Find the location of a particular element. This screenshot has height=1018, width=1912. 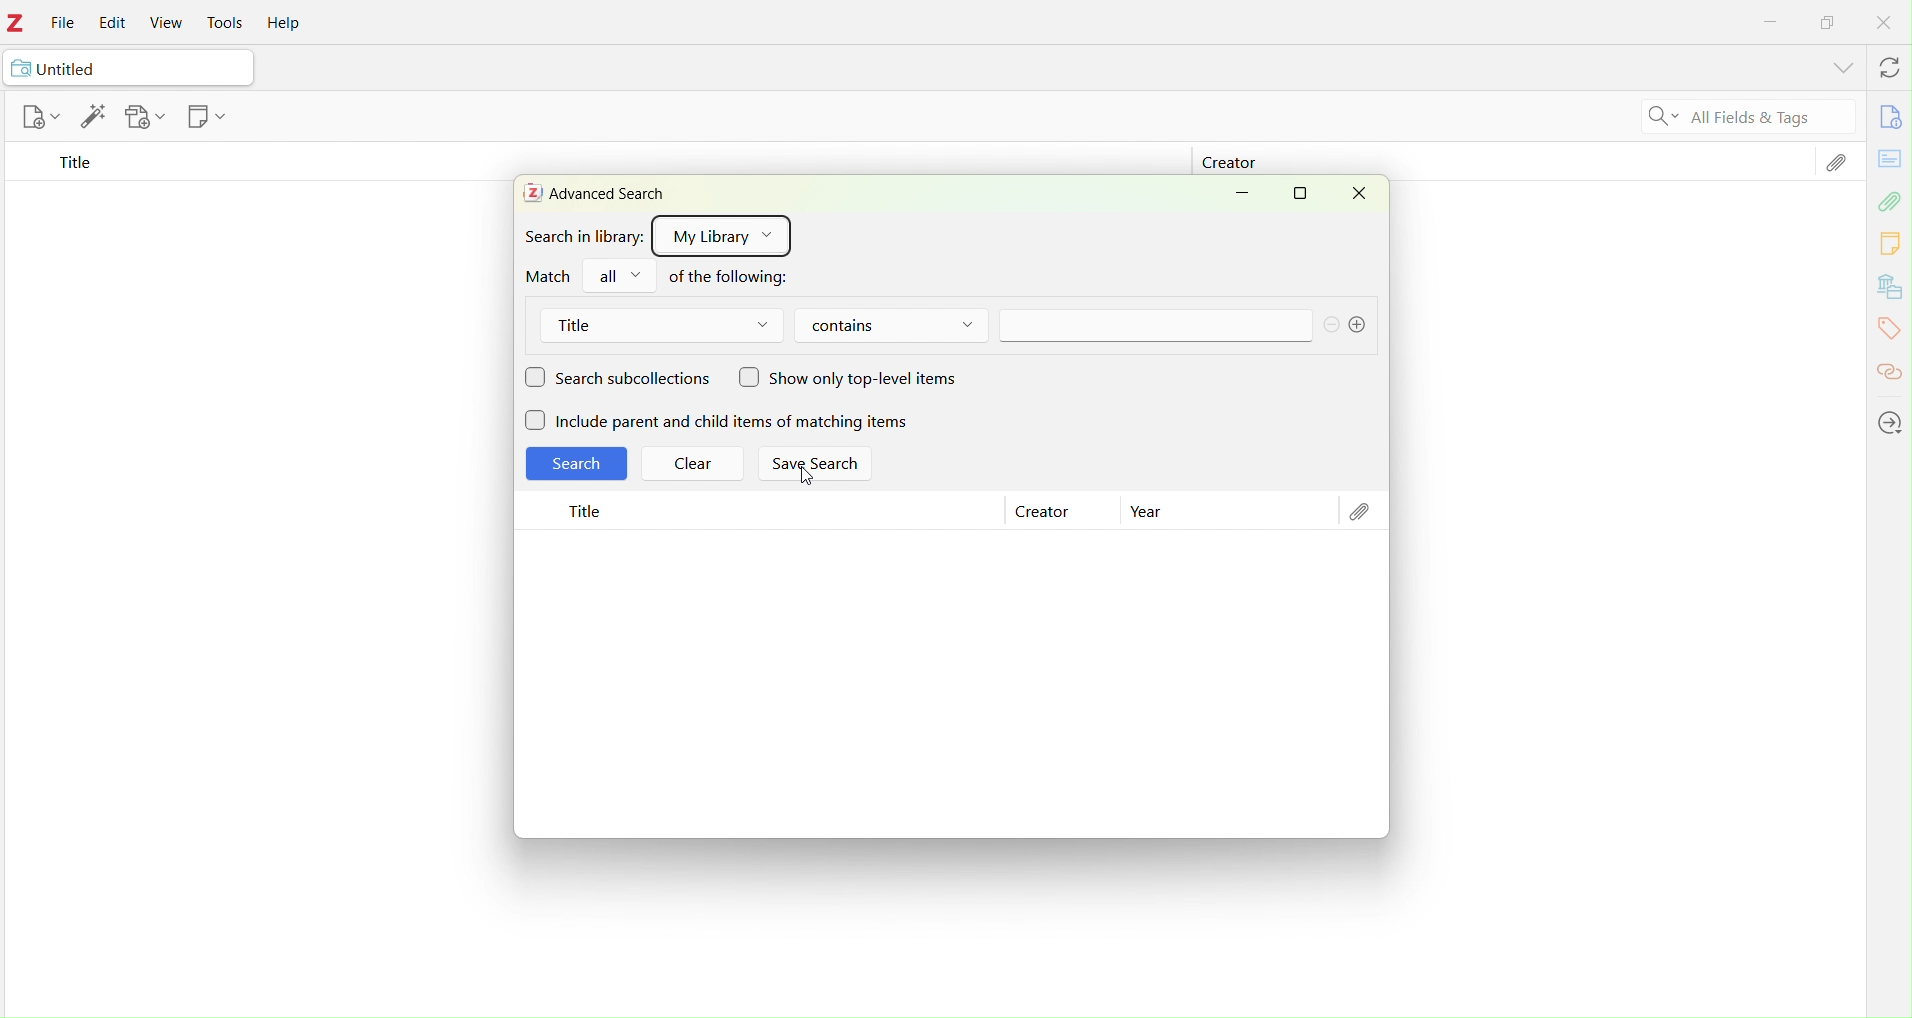

Year is located at coordinates (1142, 514).